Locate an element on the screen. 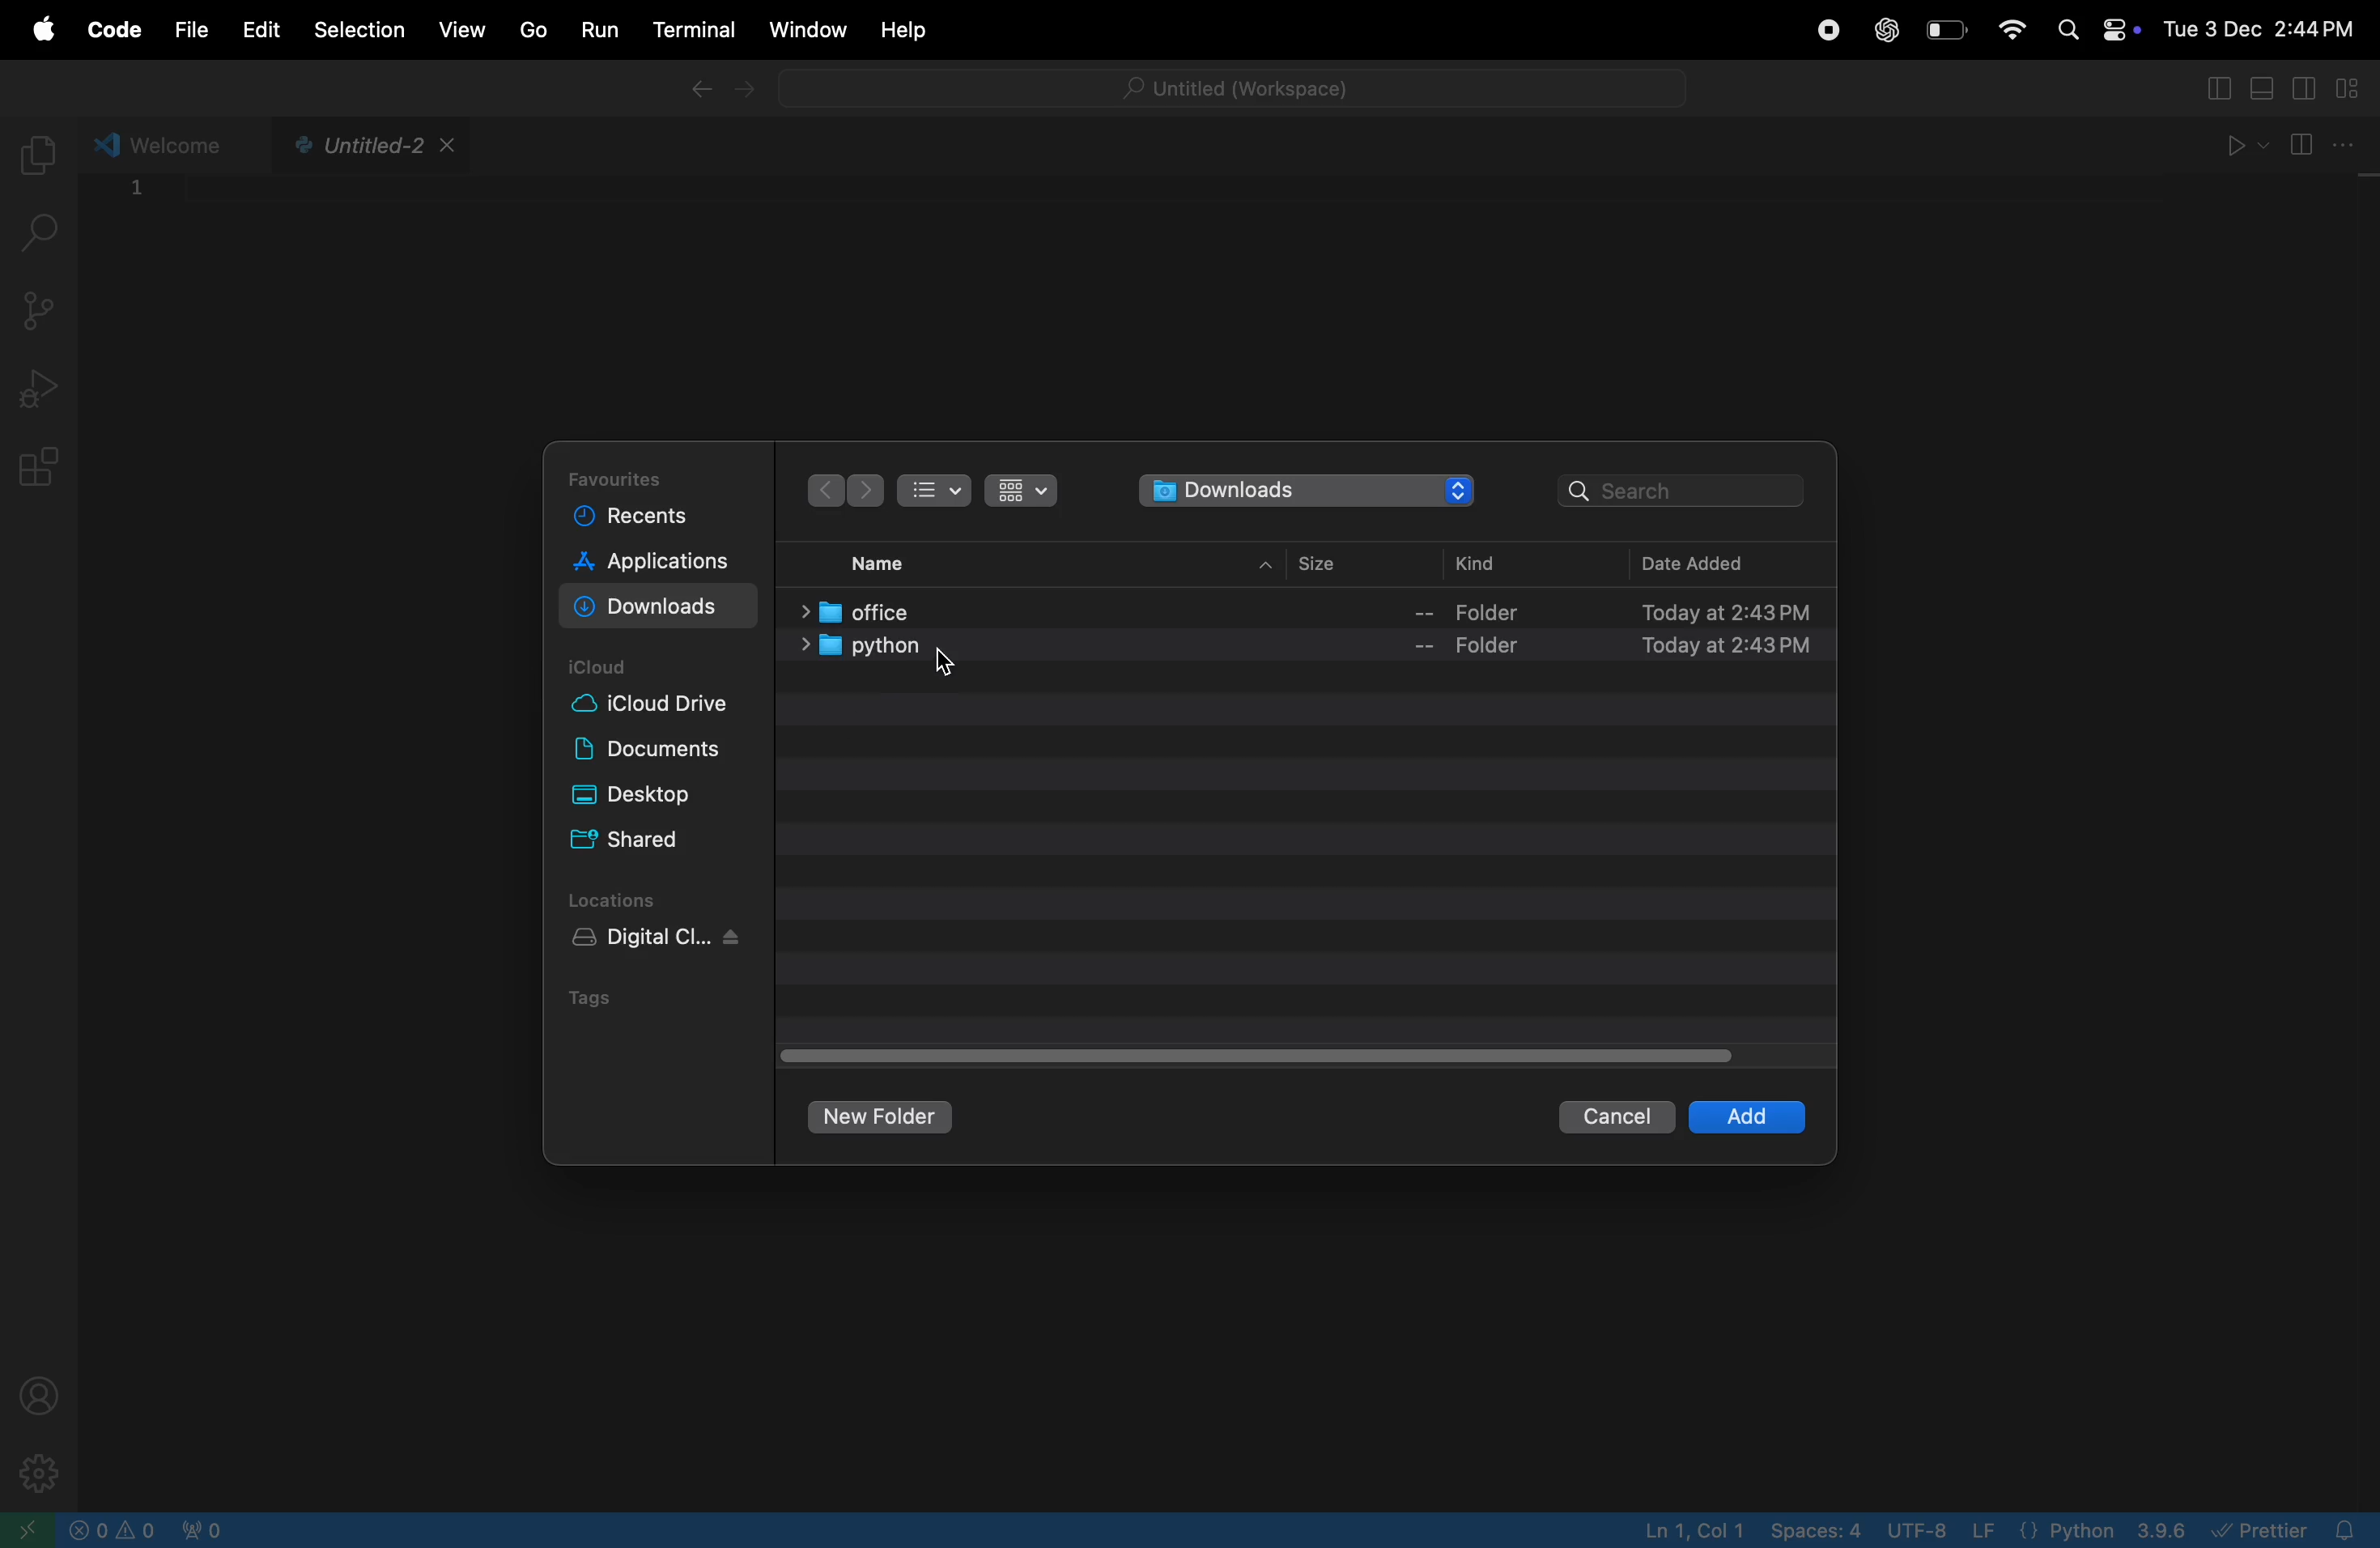  name is located at coordinates (881, 561).